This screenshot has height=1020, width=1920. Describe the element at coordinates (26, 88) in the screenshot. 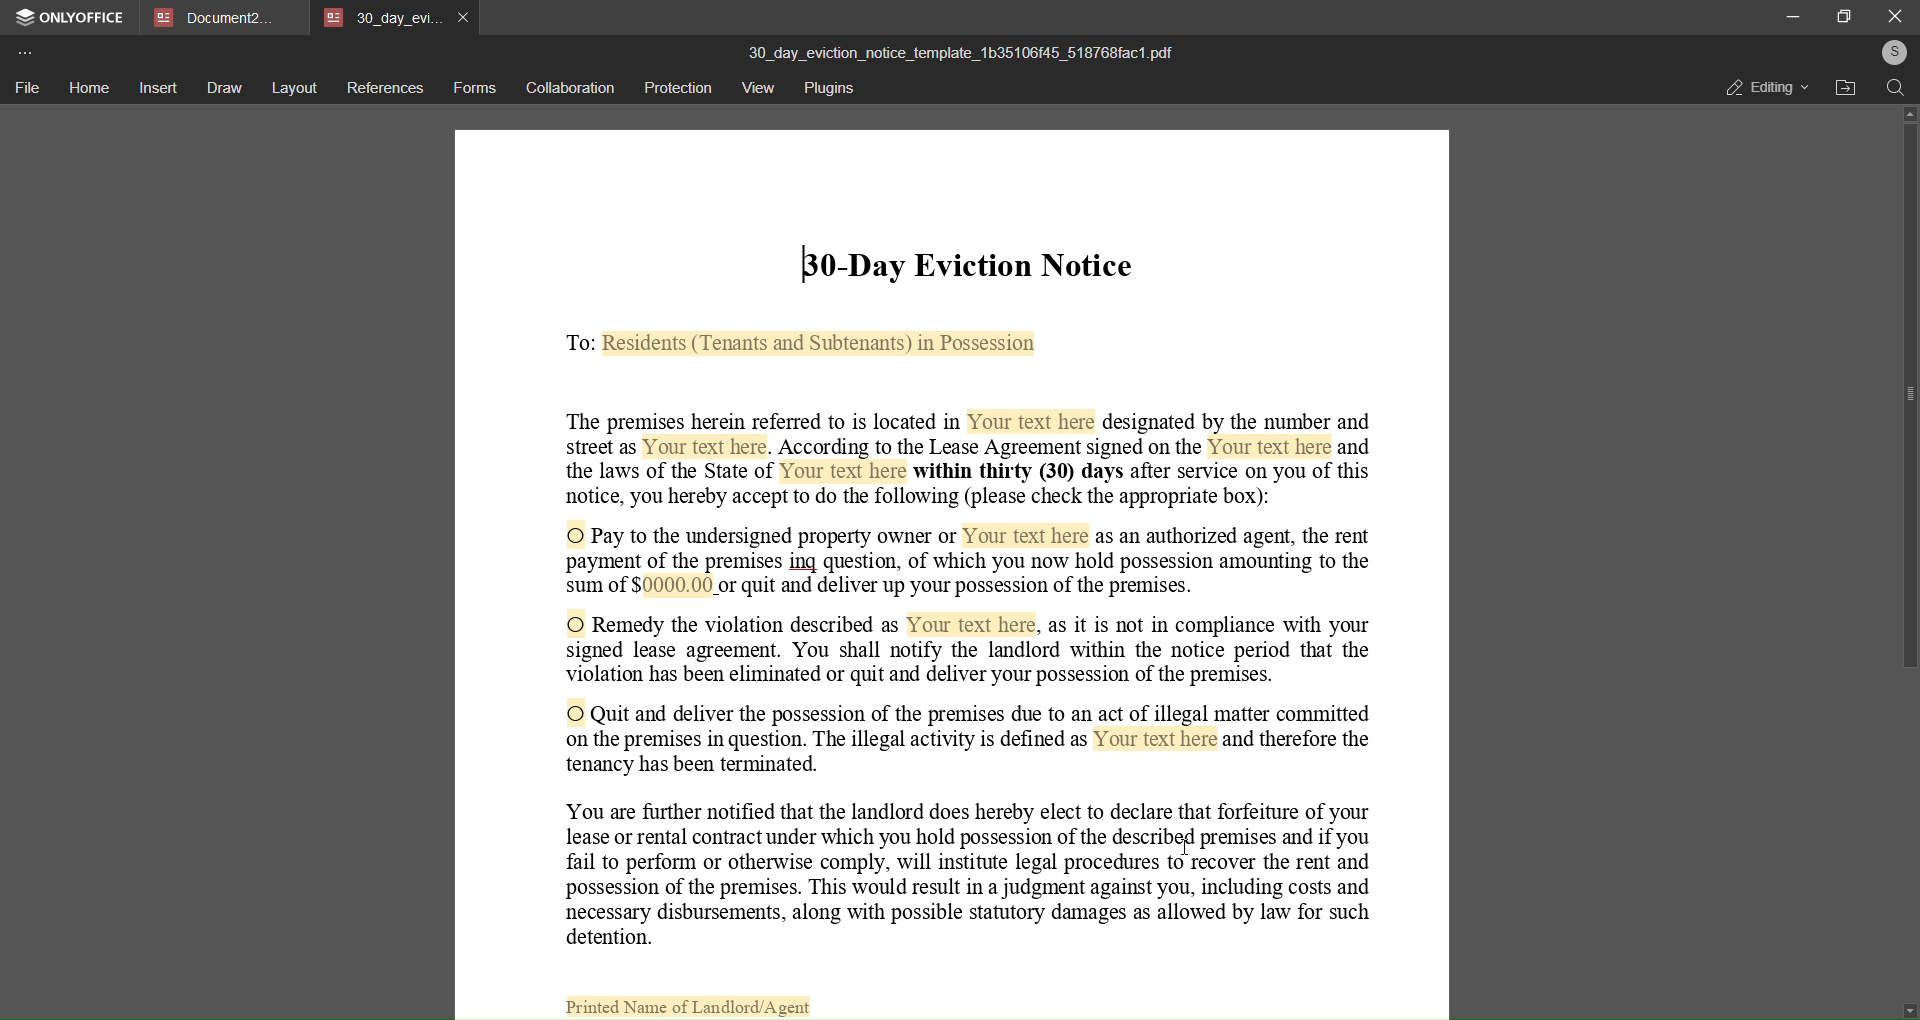

I see `file` at that location.